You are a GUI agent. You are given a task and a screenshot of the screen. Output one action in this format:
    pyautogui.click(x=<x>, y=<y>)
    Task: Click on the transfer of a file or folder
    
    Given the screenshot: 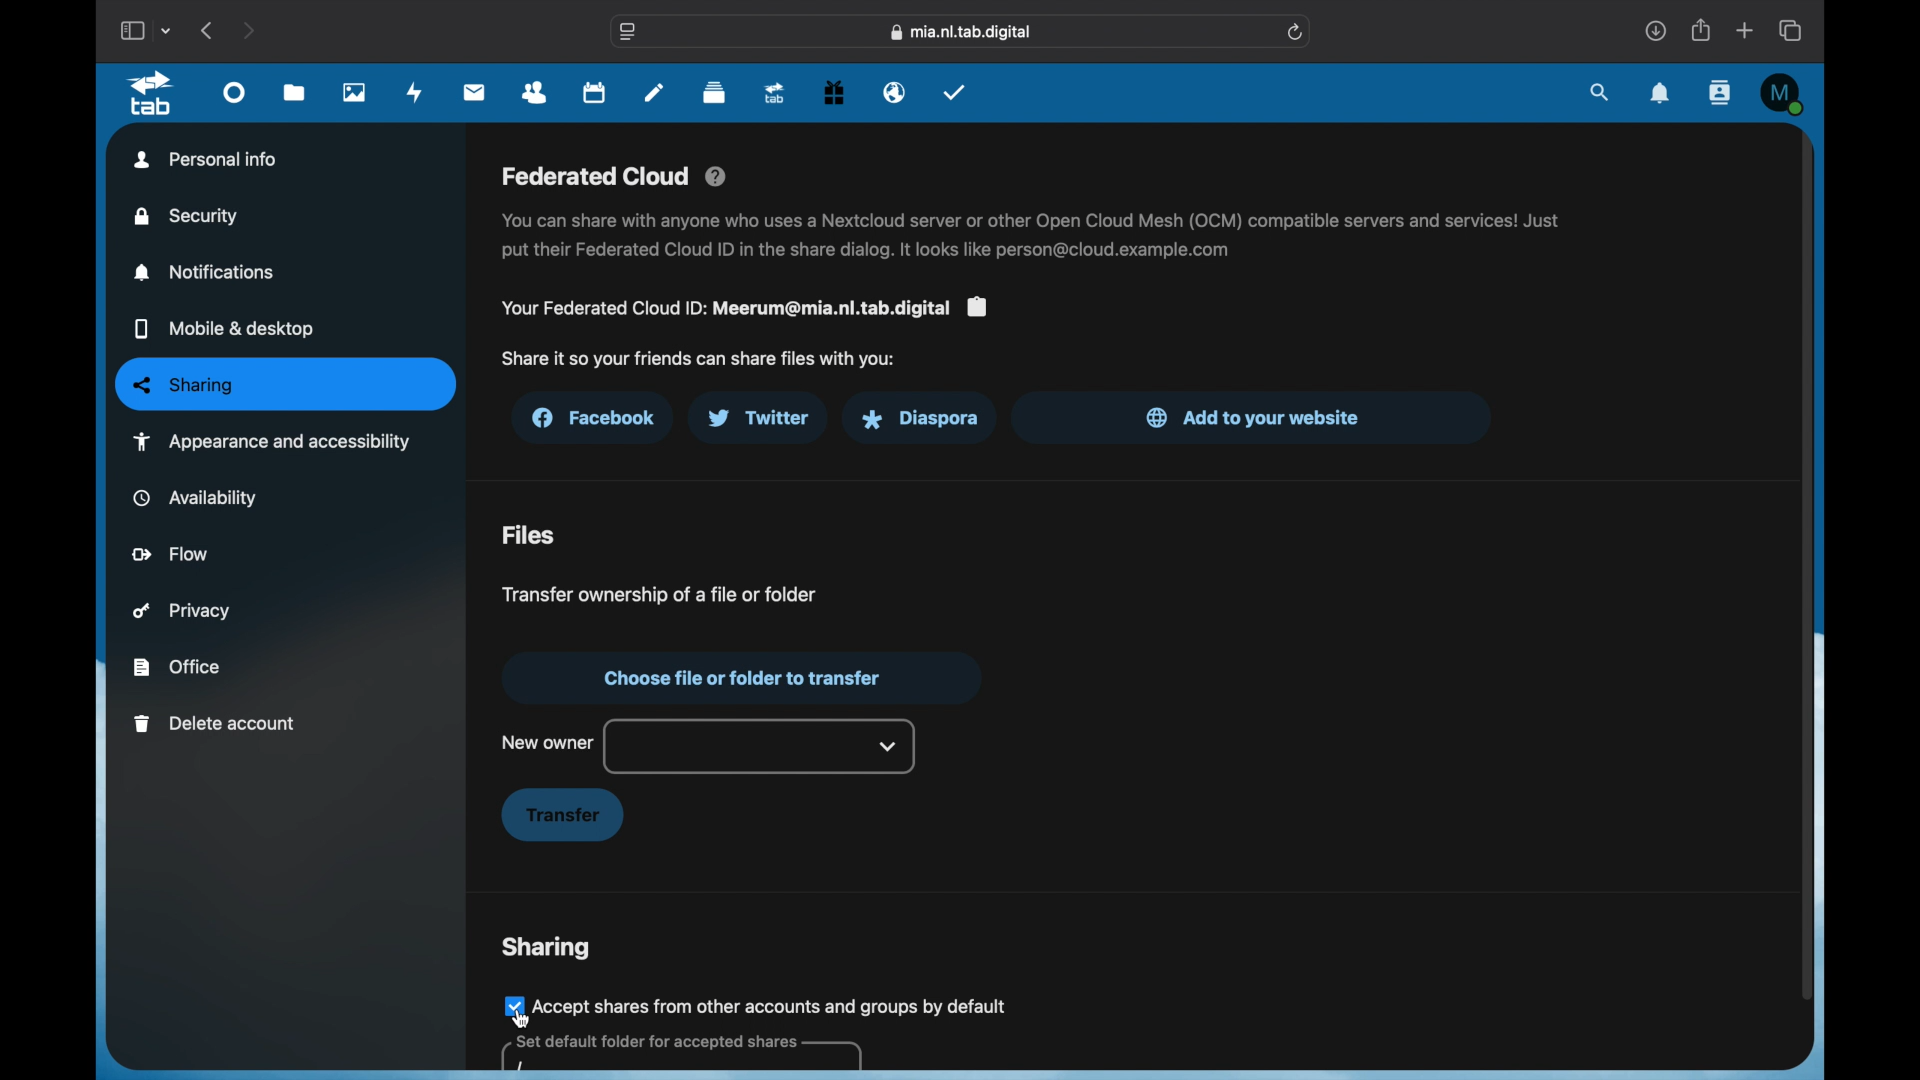 What is the action you would take?
    pyautogui.click(x=656, y=593)
    